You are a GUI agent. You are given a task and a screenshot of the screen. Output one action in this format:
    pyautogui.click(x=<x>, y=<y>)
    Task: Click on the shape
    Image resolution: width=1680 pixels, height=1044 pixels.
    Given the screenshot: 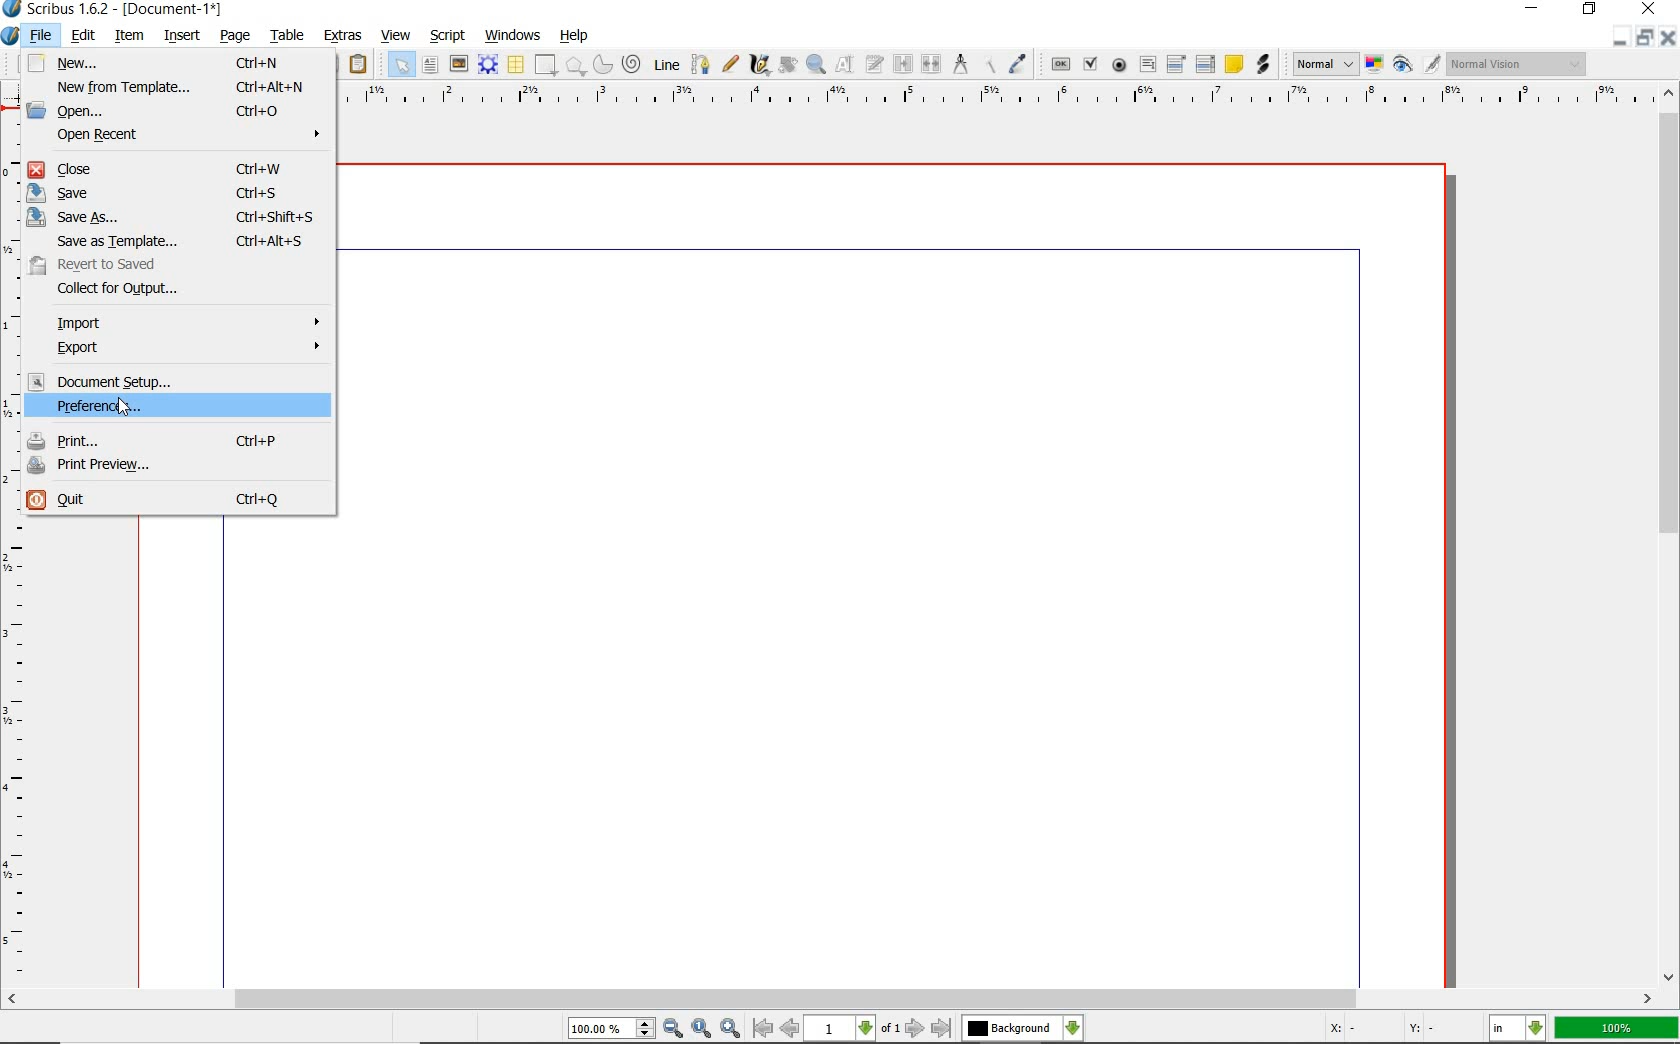 What is the action you would take?
    pyautogui.click(x=547, y=65)
    